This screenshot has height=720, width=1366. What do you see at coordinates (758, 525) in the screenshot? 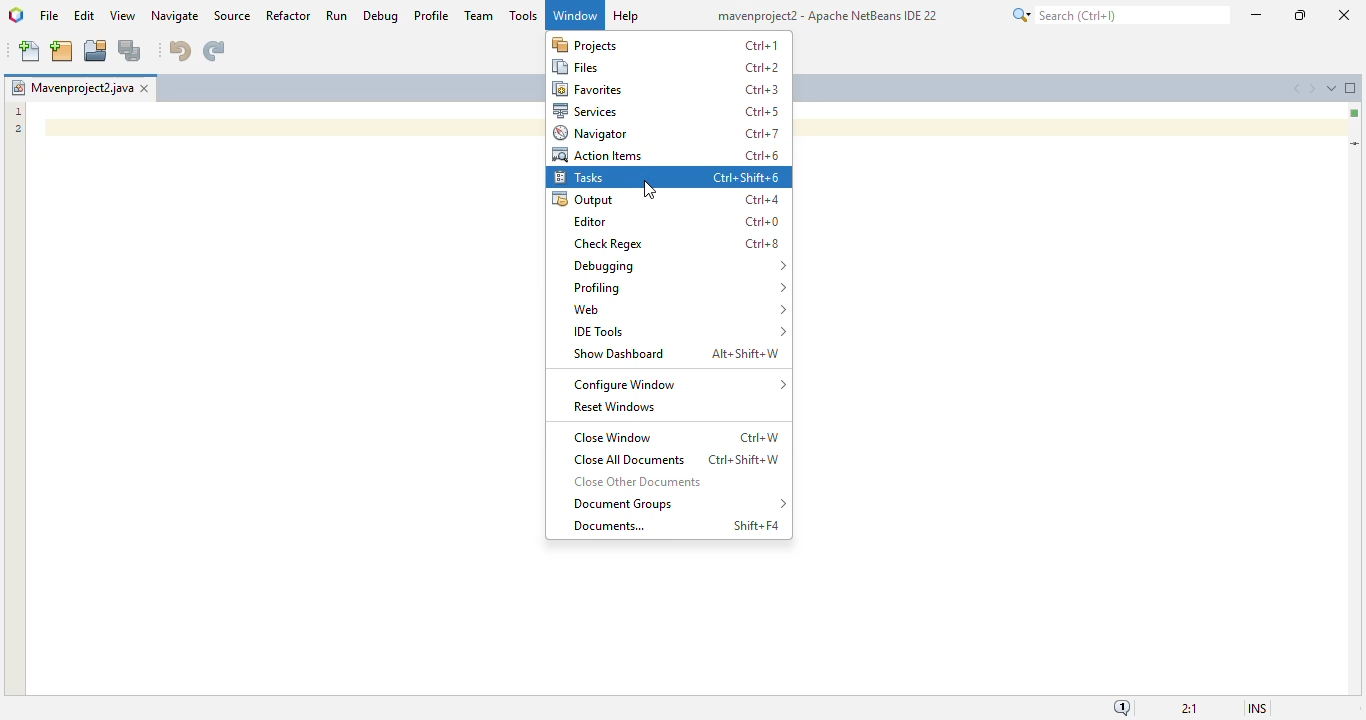
I see `shortcut for documents` at bounding box center [758, 525].